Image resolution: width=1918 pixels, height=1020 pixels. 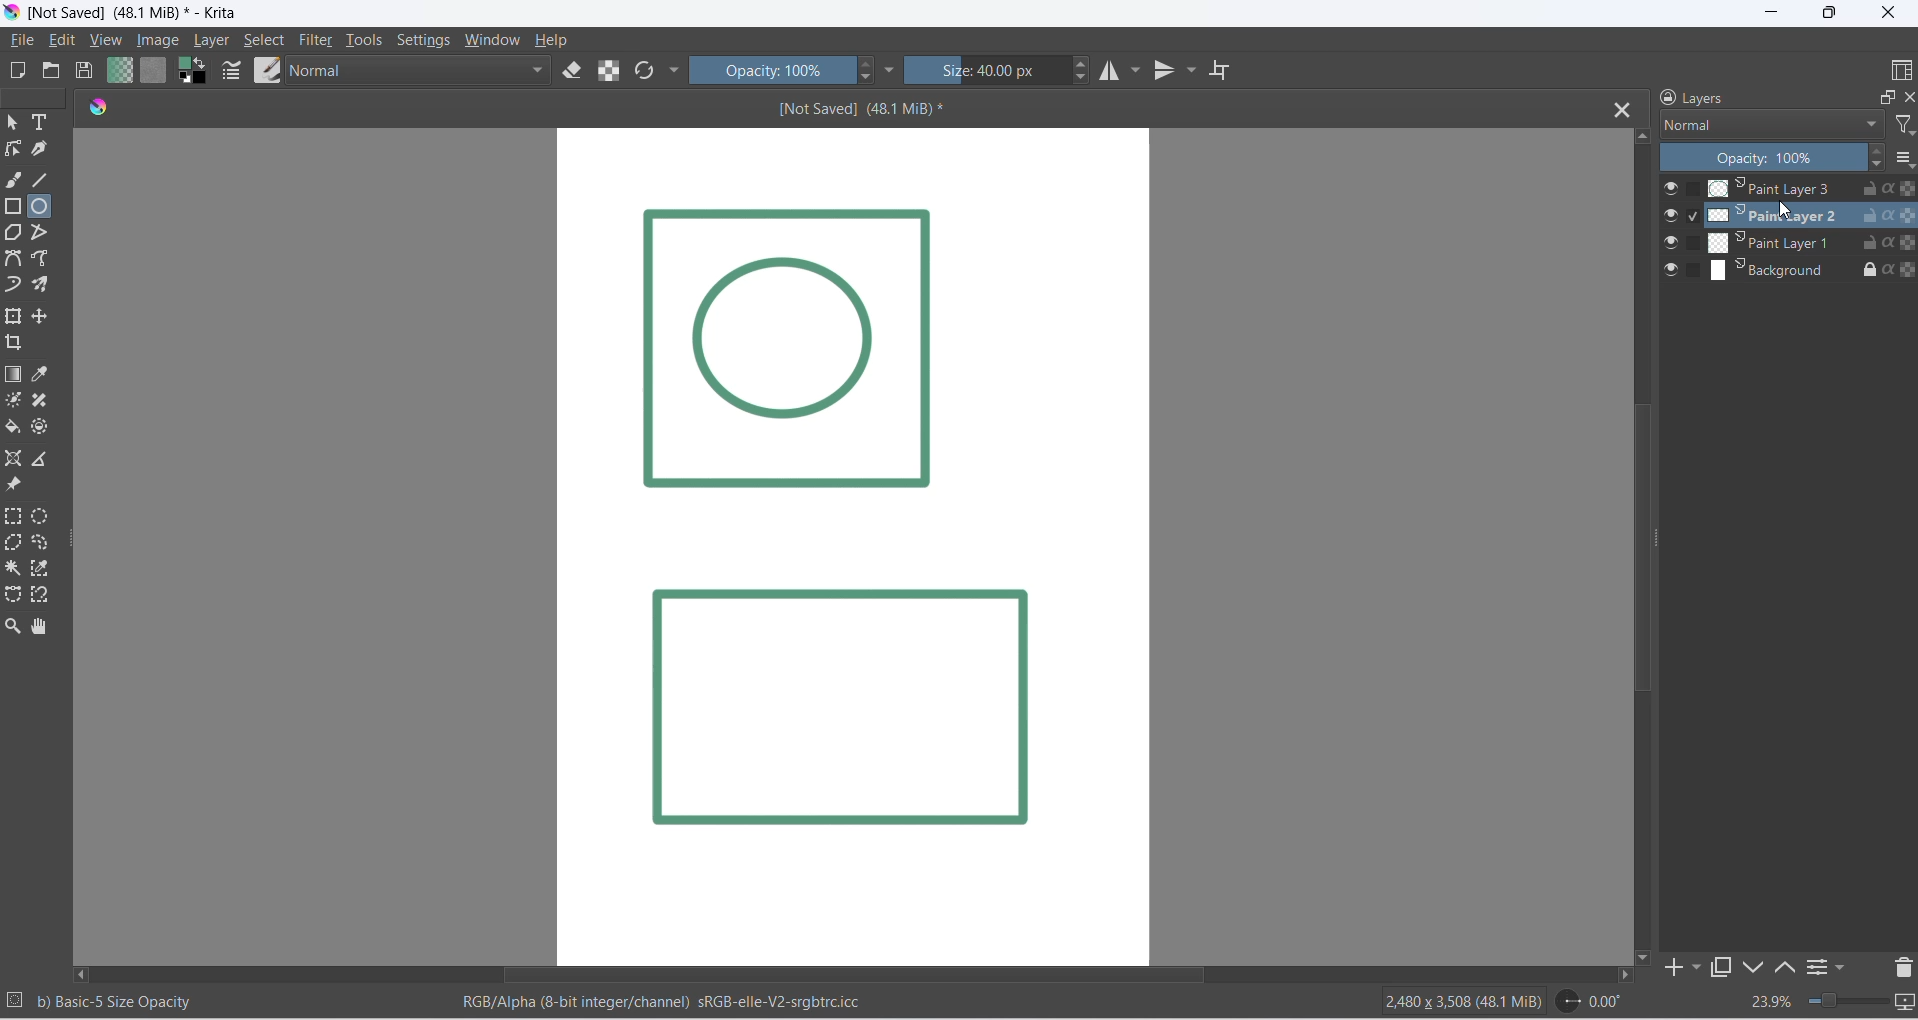 What do you see at coordinates (145, 14) in the screenshot?
I see `[Not Saved] (48.1 Mib)* - Krita` at bounding box center [145, 14].